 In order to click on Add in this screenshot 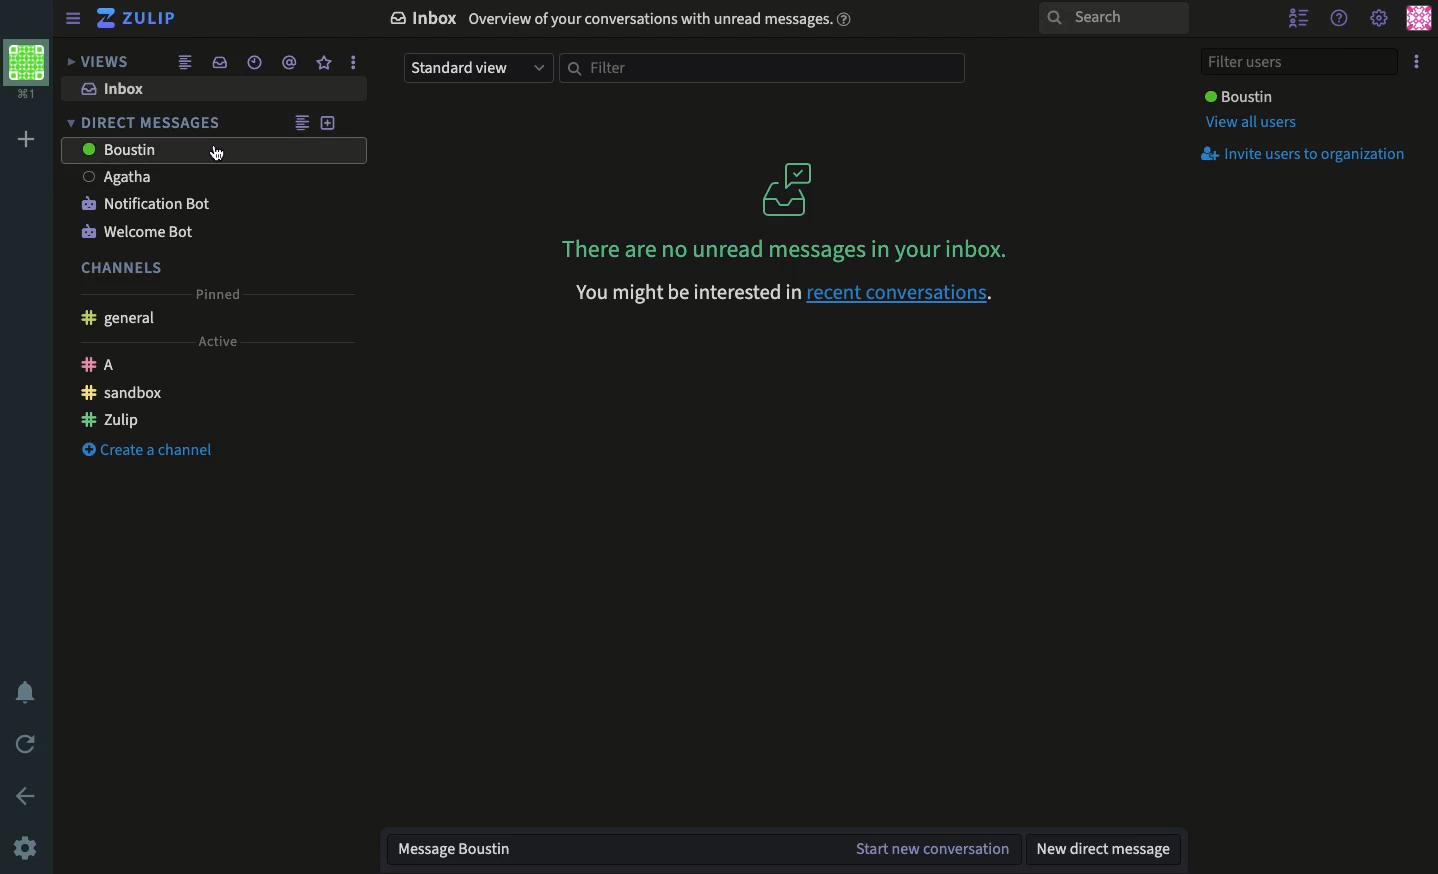, I will do `click(329, 121)`.